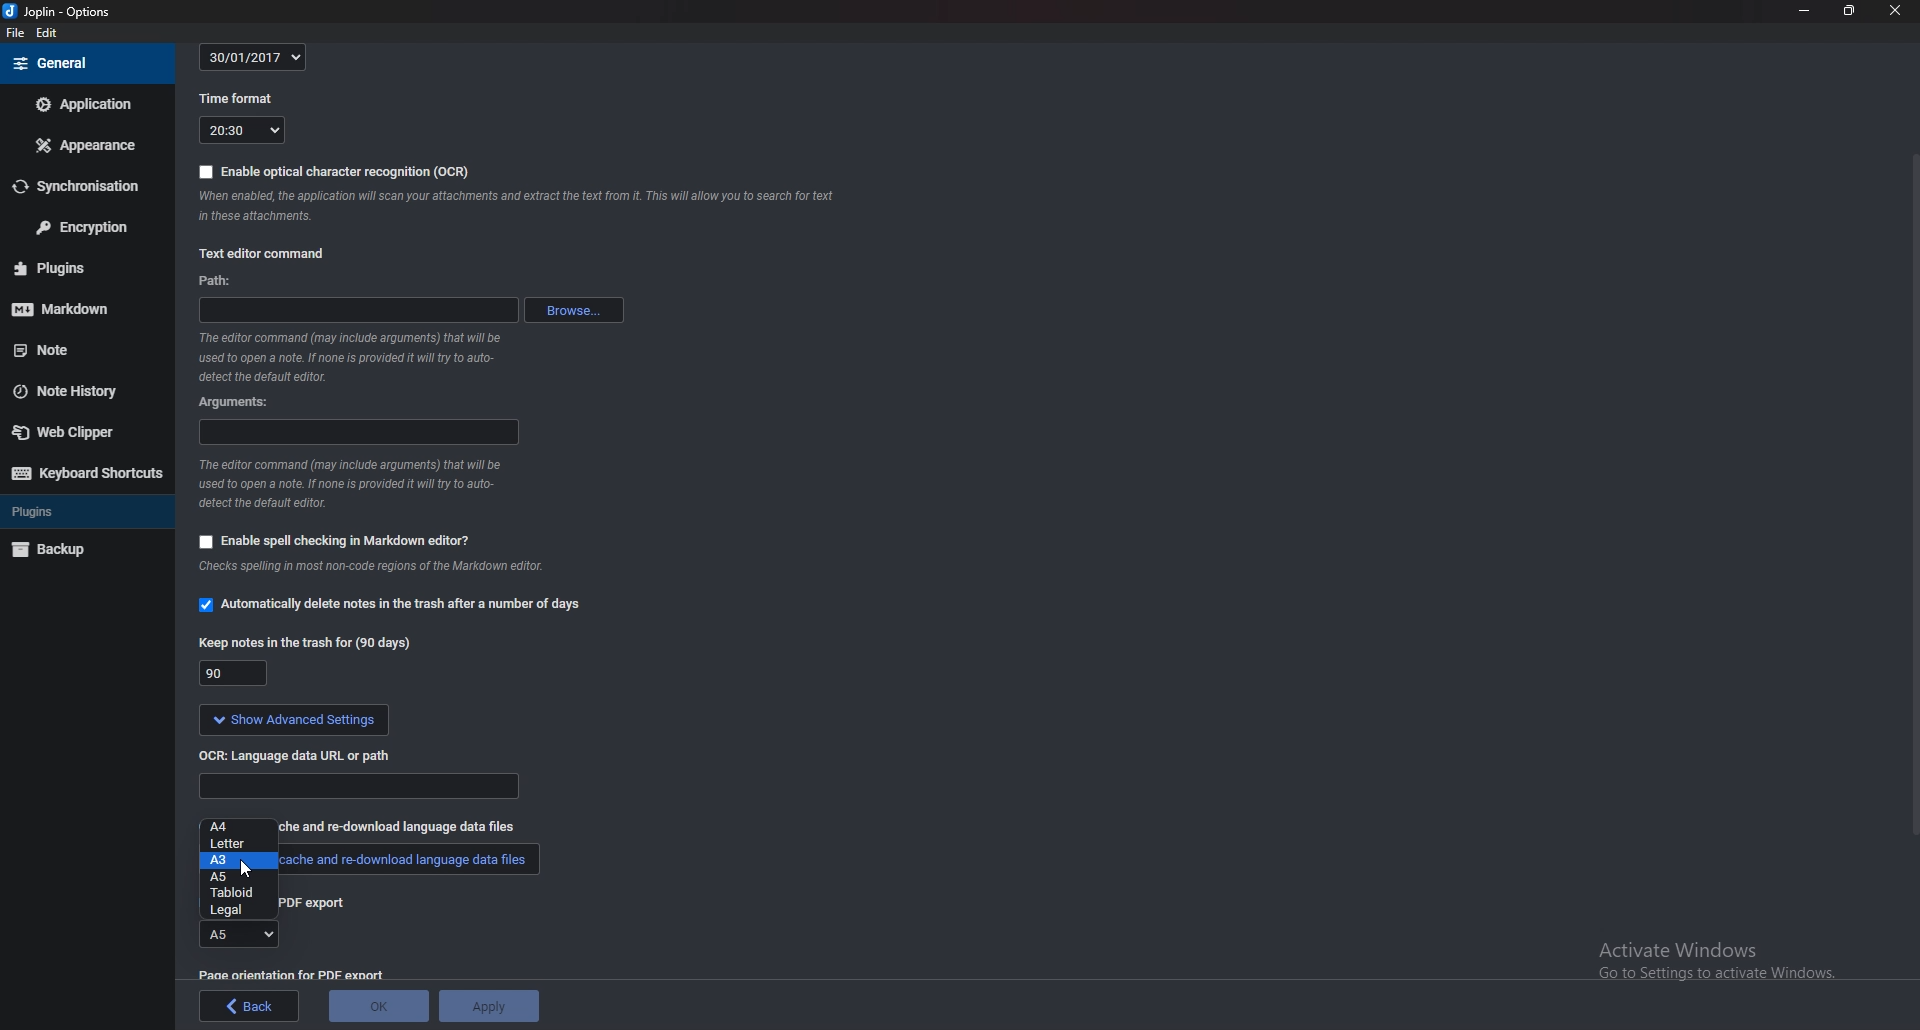 The width and height of the screenshot is (1920, 1030). Describe the element at coordinates (381, 570) in the screenshot. I see `Info on spell checking` at that location.